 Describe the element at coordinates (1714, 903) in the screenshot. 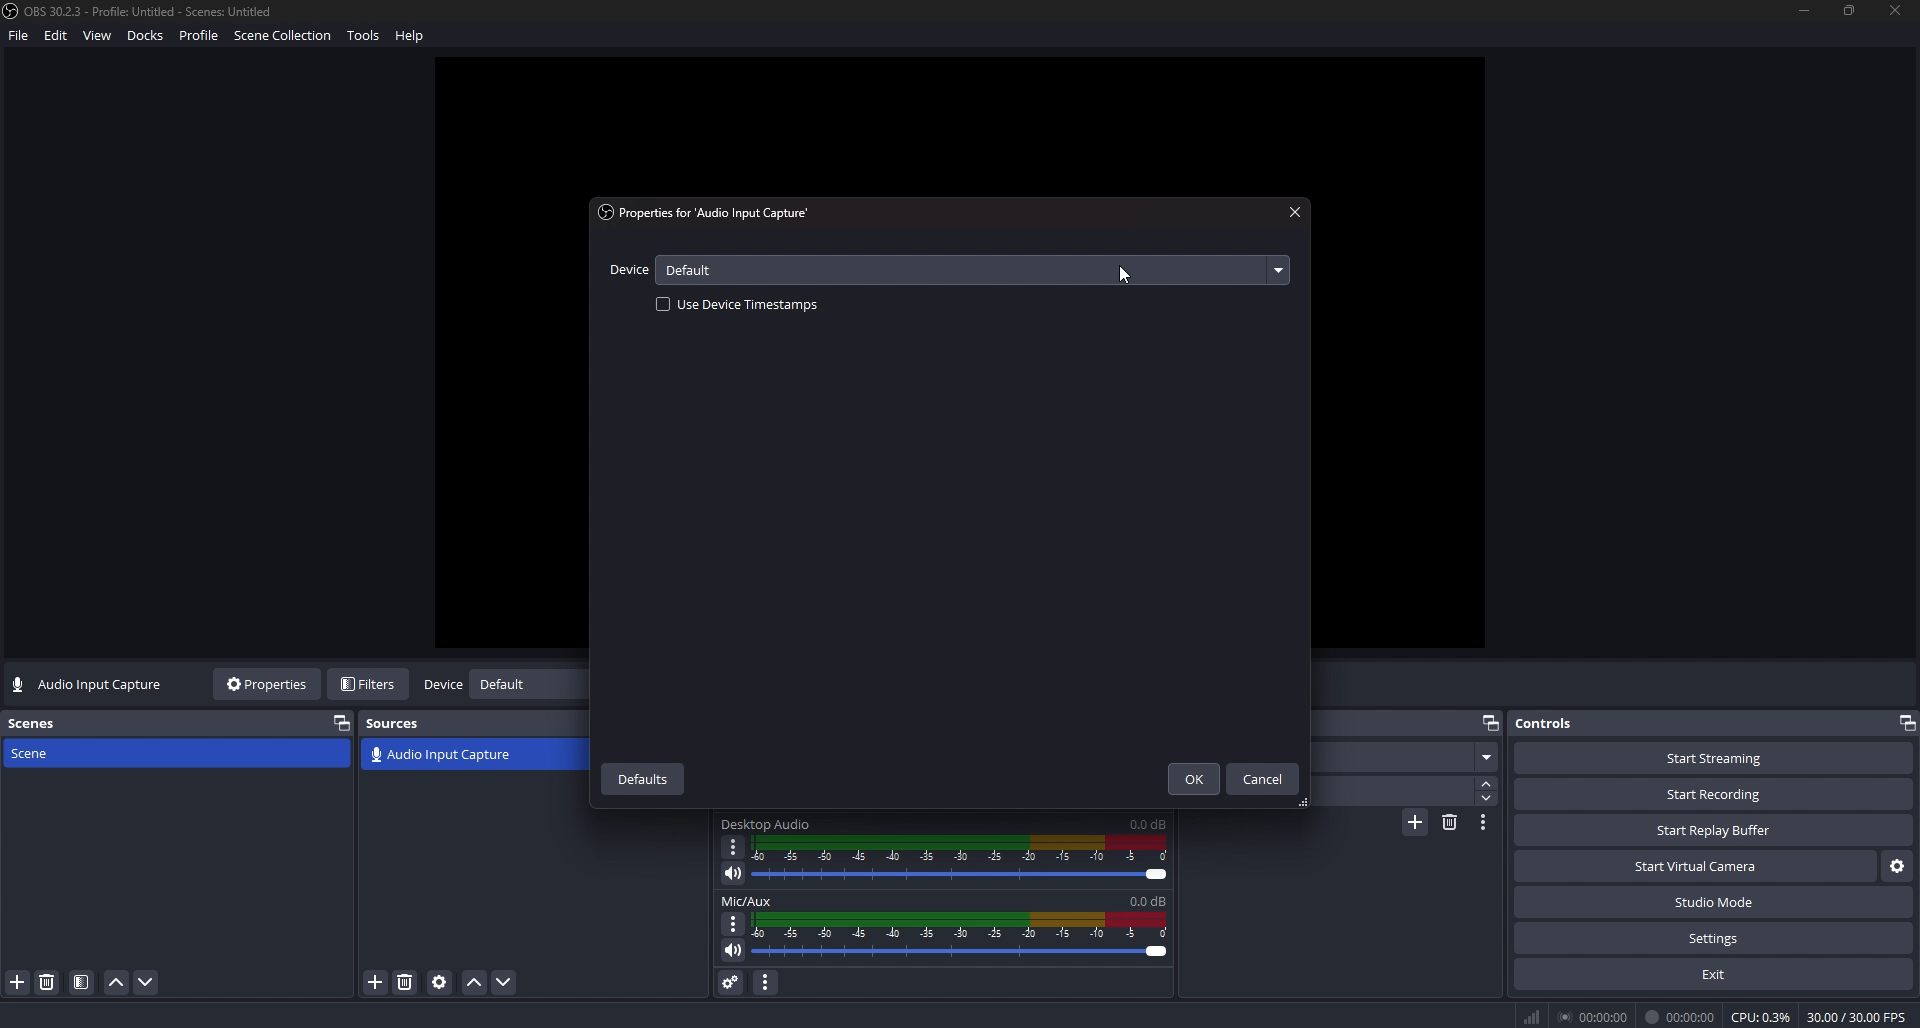

I see `studio mode` at that location.